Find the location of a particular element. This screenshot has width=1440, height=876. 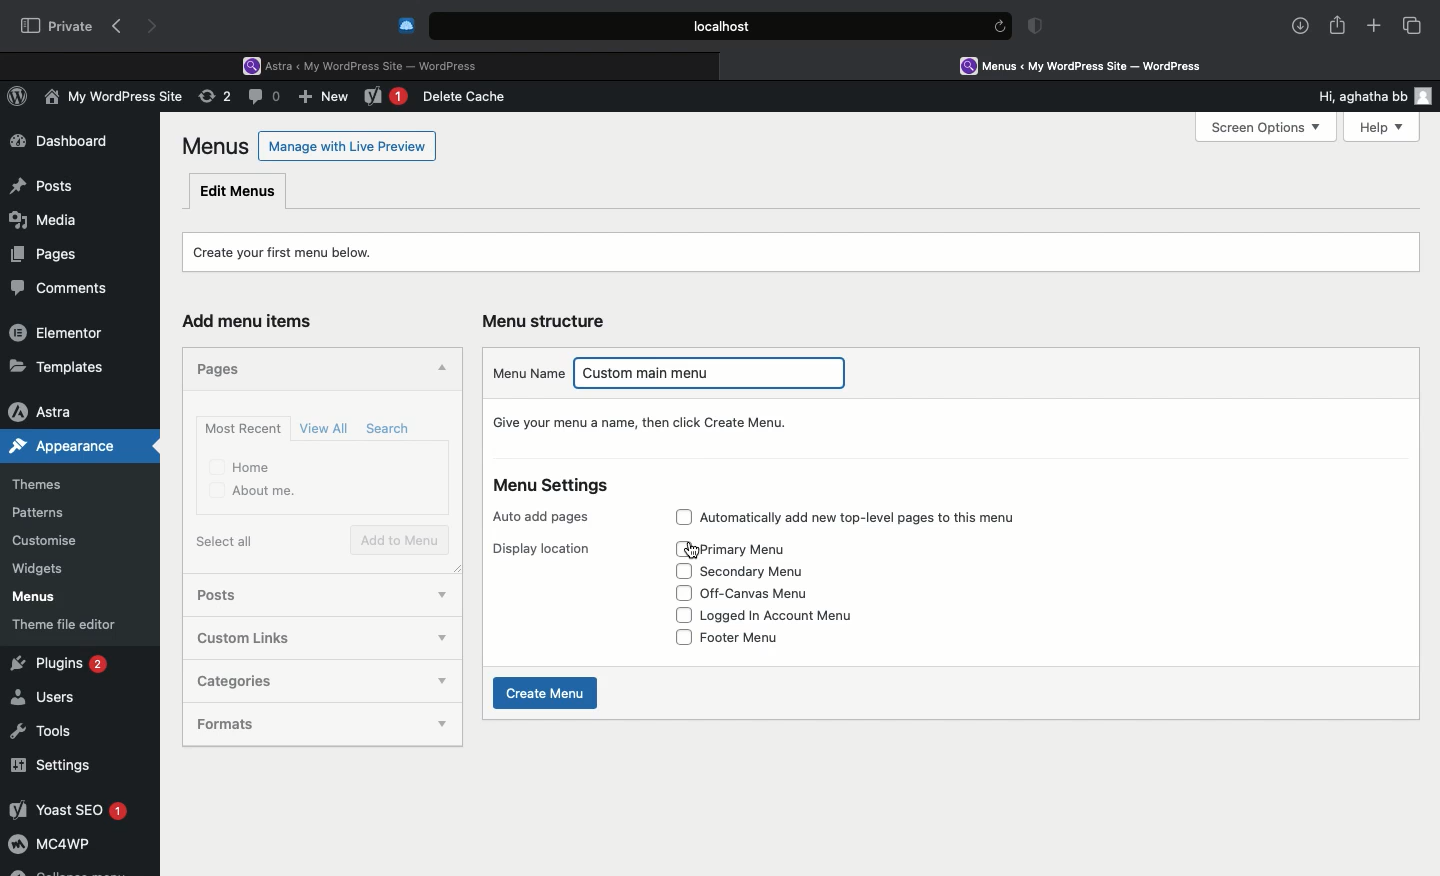

Elementor is located at coordinates (60, 332).